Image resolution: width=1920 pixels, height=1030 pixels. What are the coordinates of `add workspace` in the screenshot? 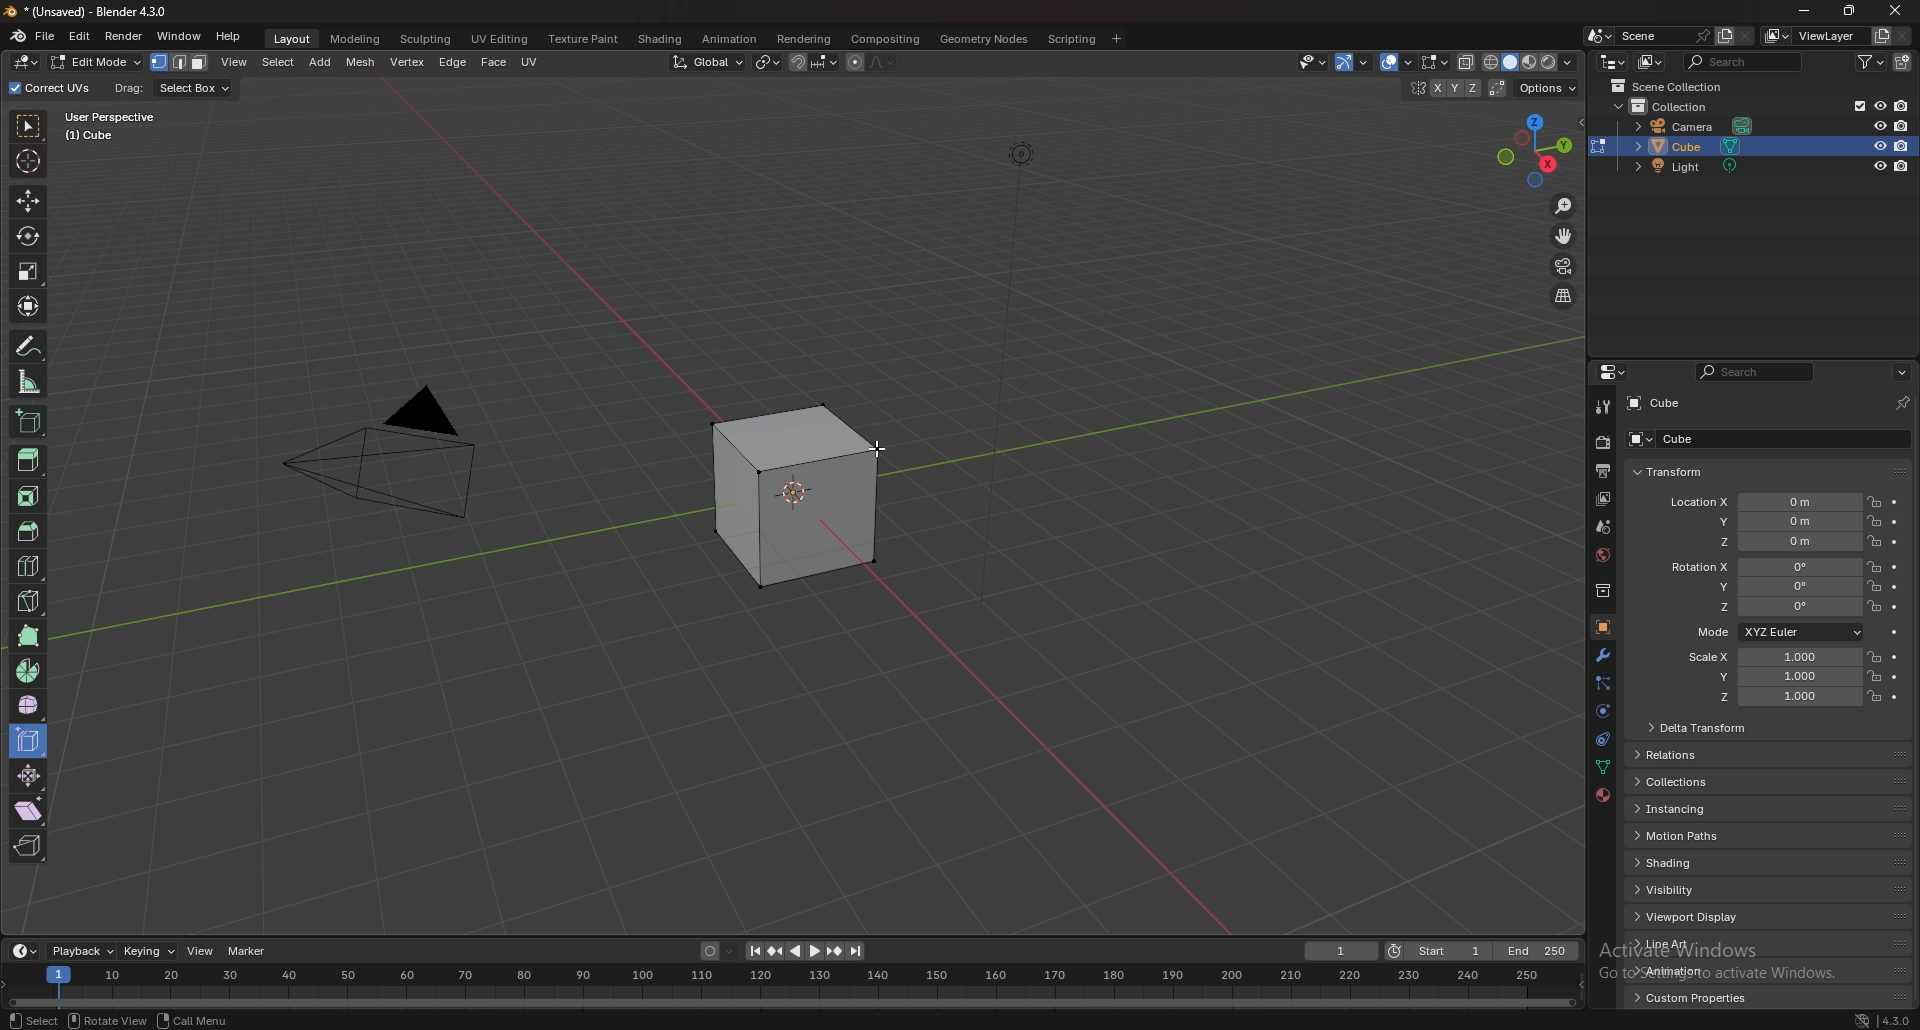 It's located at (1118, 39).